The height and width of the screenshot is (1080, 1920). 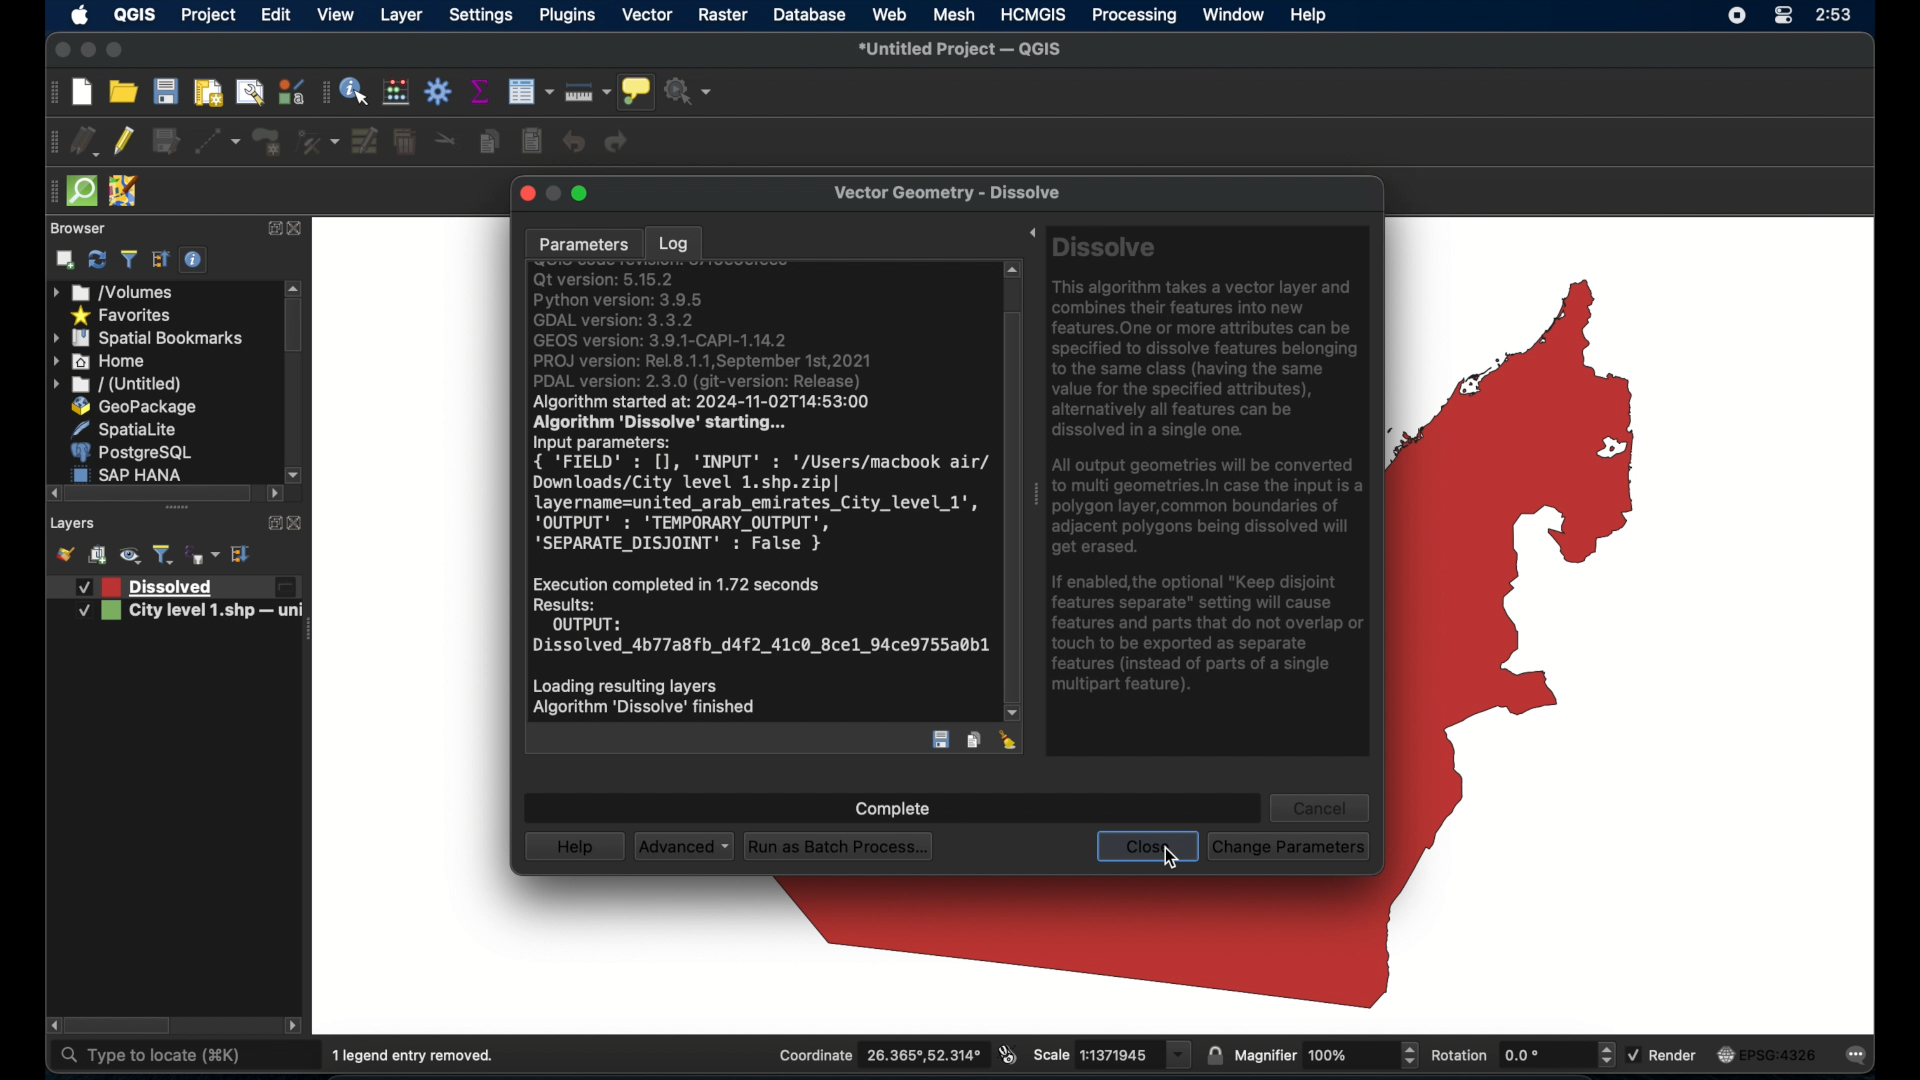 I want to click on close, so click(x=525, y=195).